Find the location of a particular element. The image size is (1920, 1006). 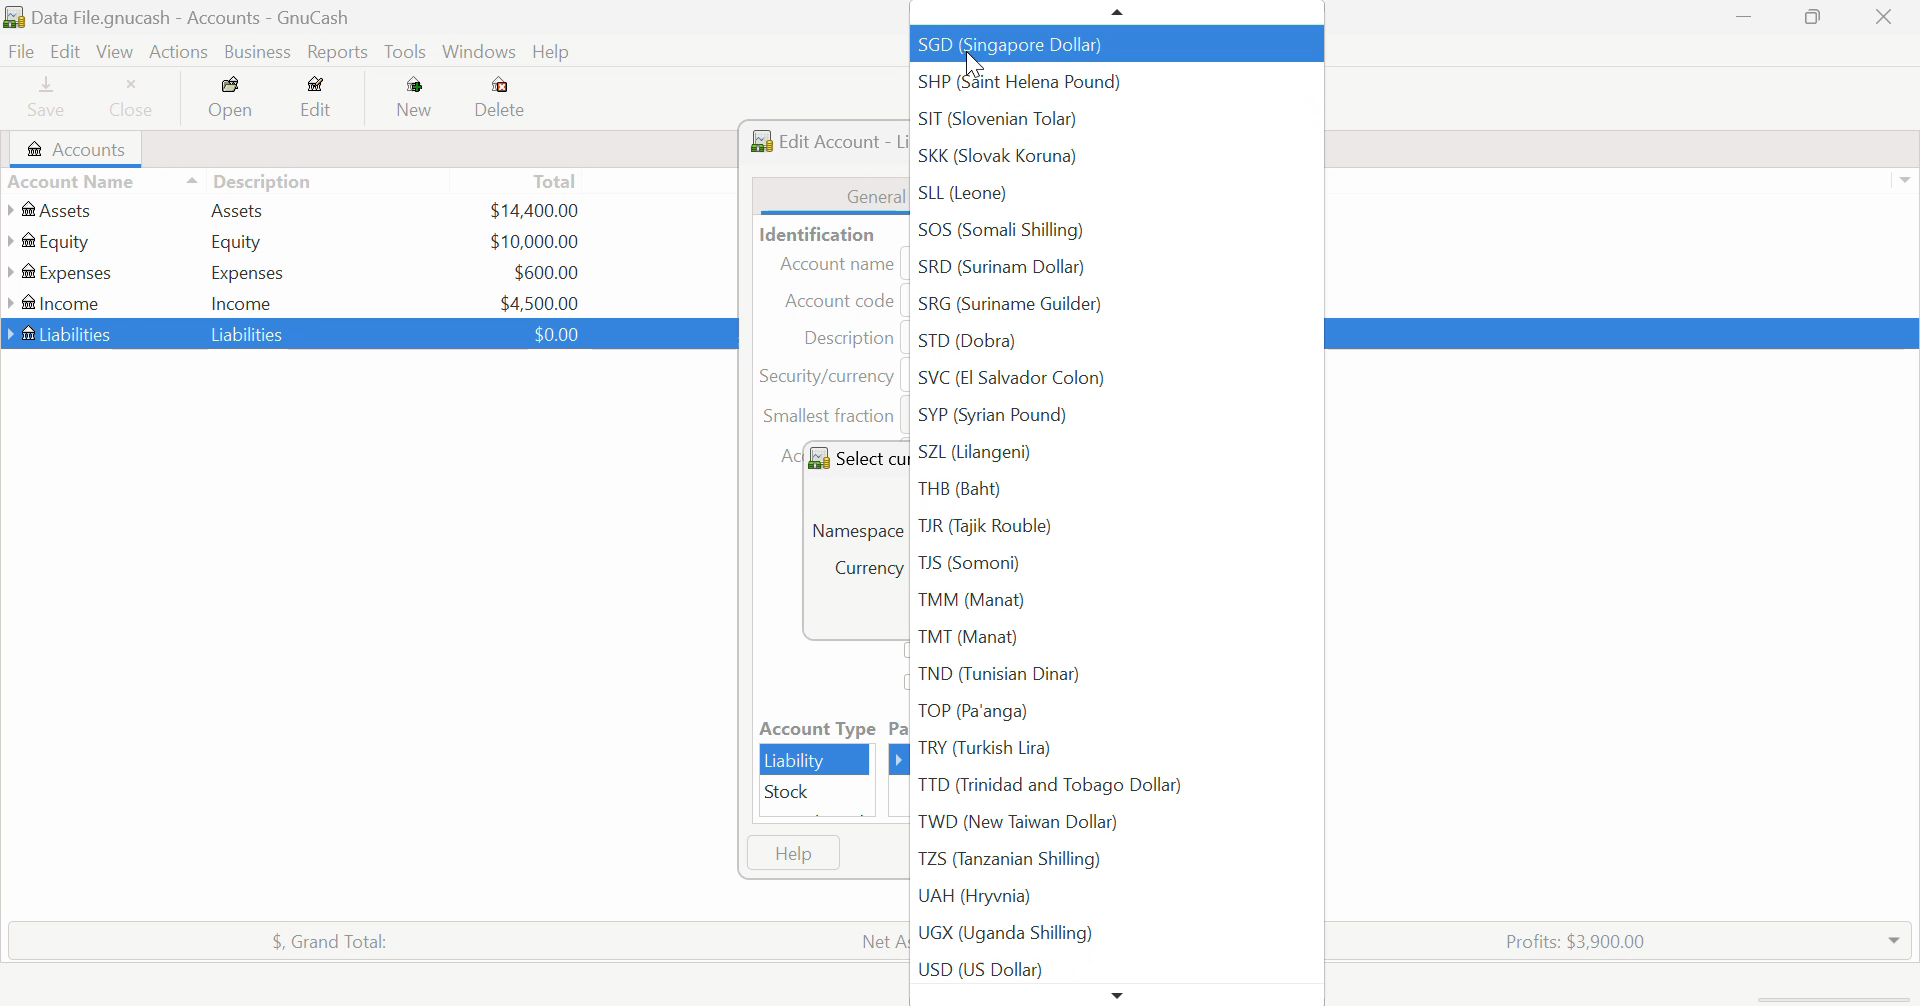

SRG is located at coordinates (1109, 310).